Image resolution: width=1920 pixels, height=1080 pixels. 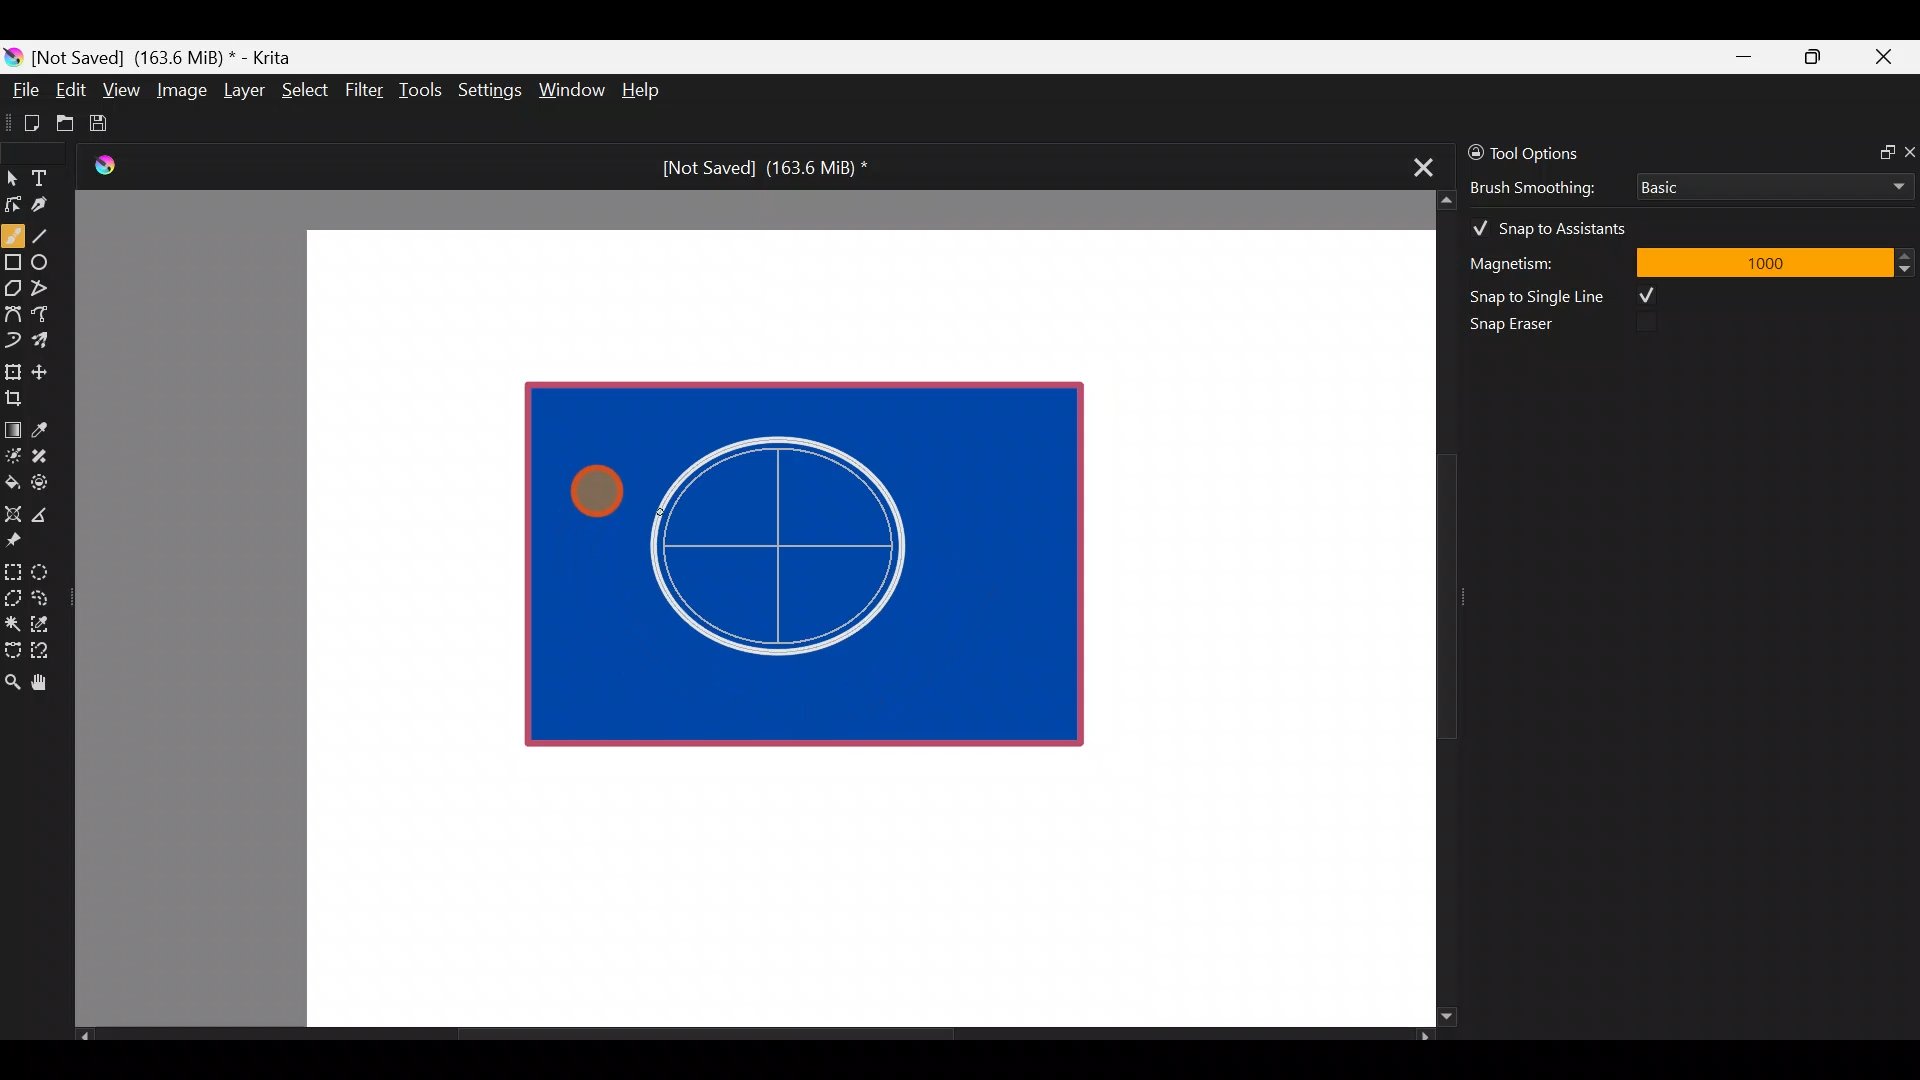 What do you see at coordinates (1812, 56) in the screenshot?
I see `Maximize` at bounding box center [1812, 56].